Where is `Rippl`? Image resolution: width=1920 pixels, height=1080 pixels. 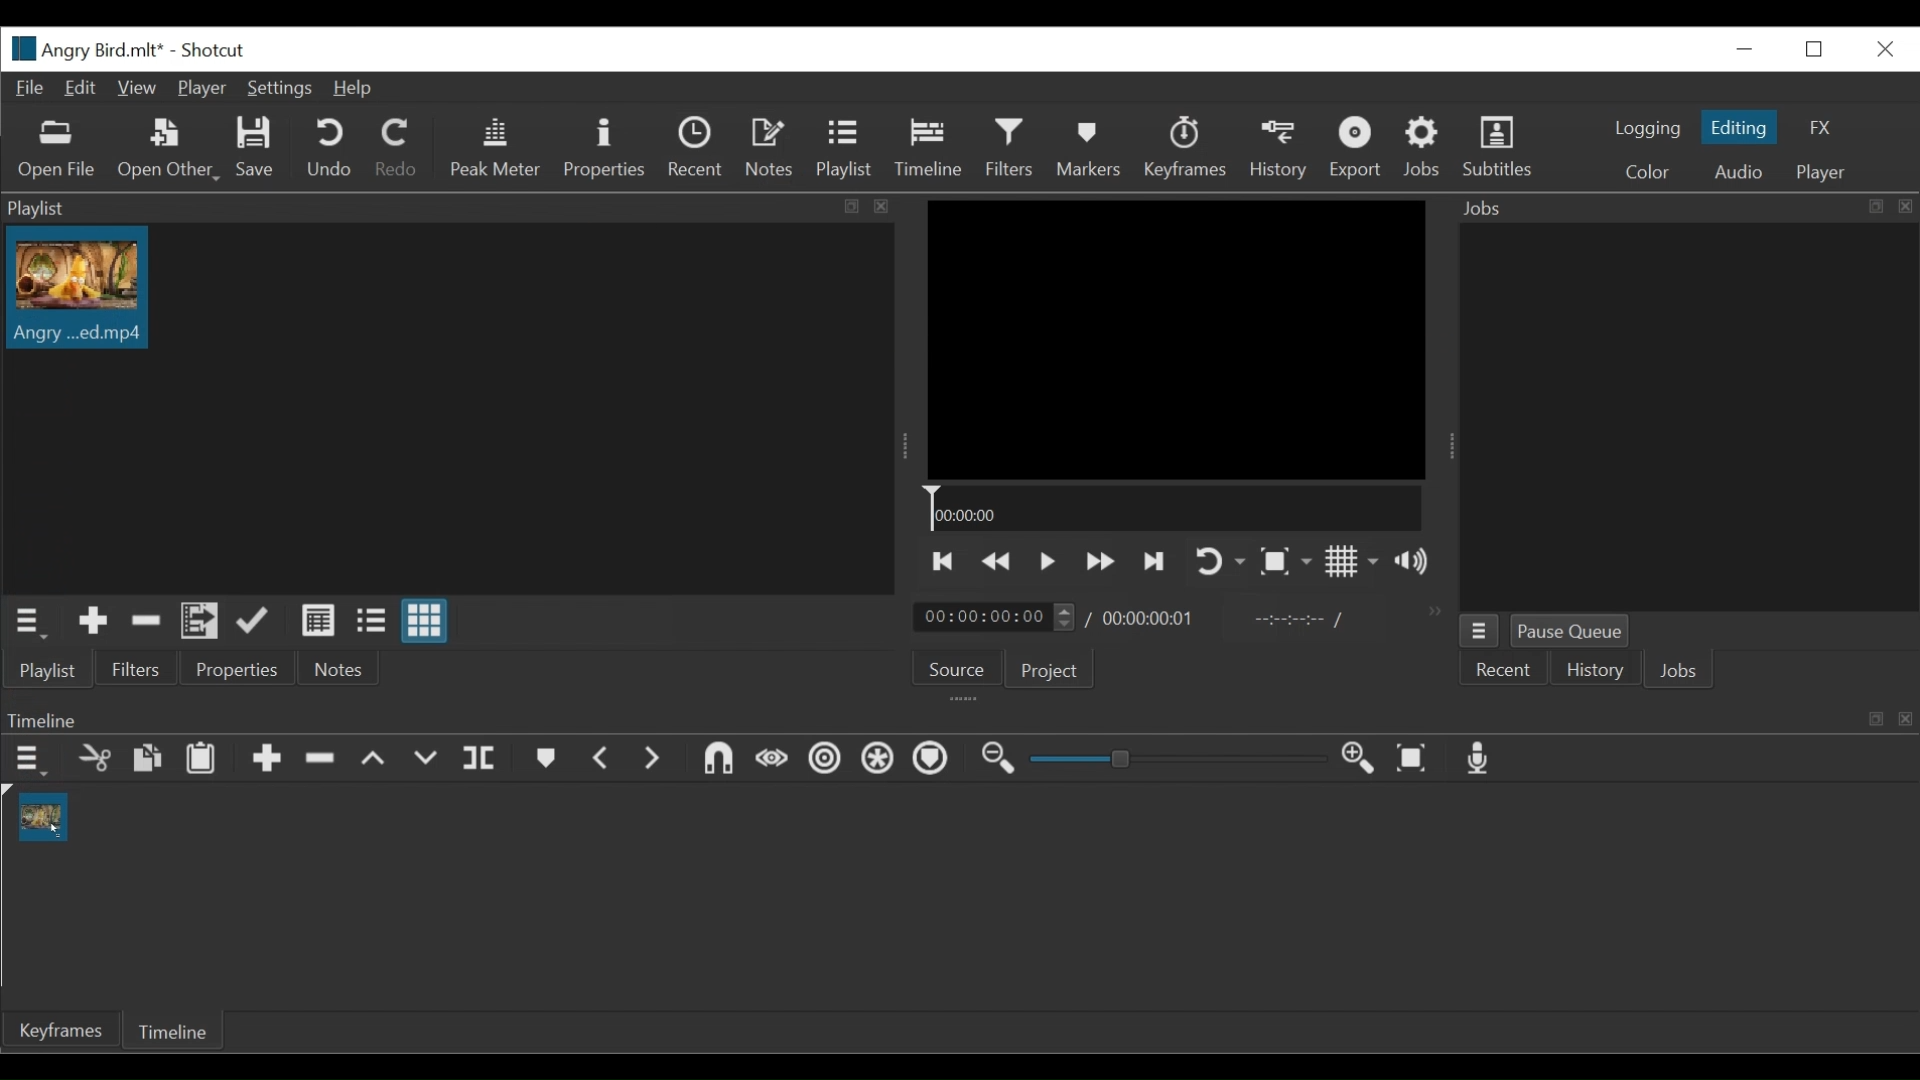 Rippl is located at coordinates (829, 761).